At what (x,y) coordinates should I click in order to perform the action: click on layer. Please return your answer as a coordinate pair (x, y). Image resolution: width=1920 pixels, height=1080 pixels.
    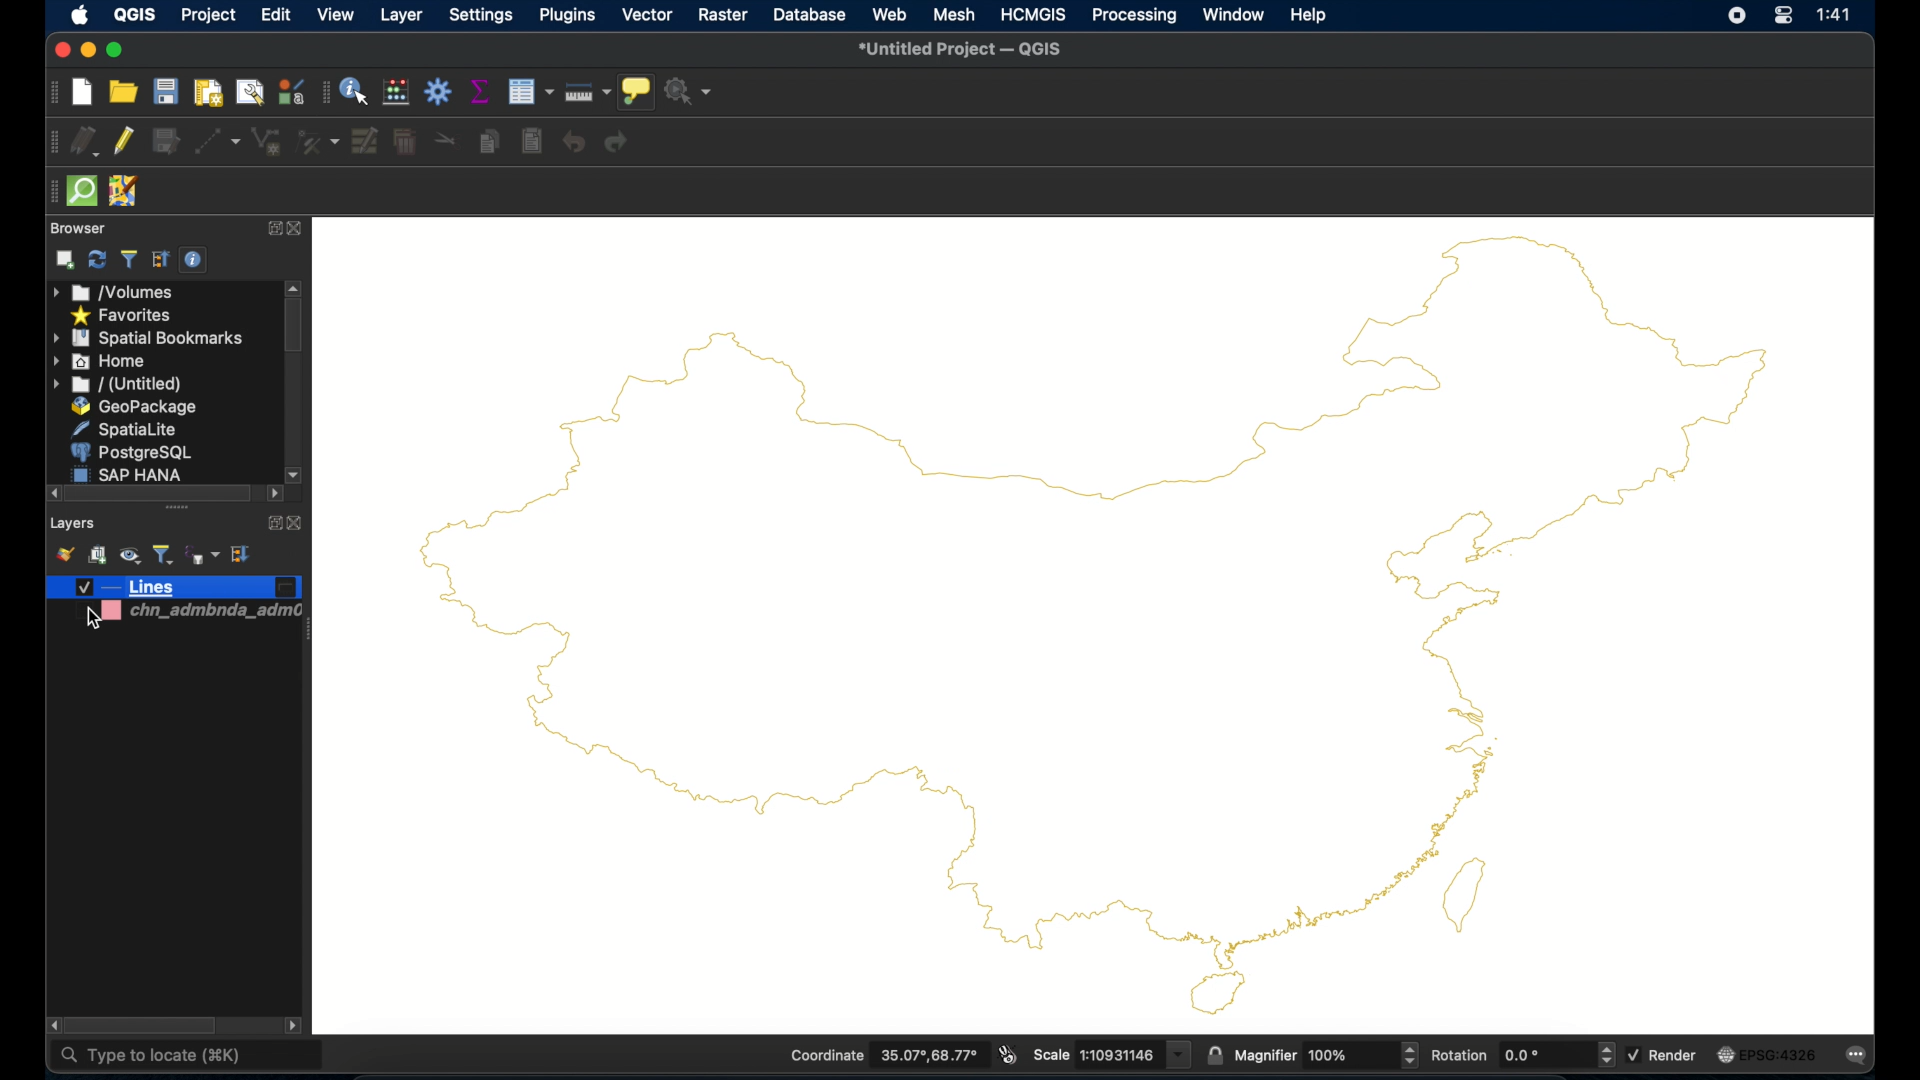
    Looking at the image, I should click on (399, 16).